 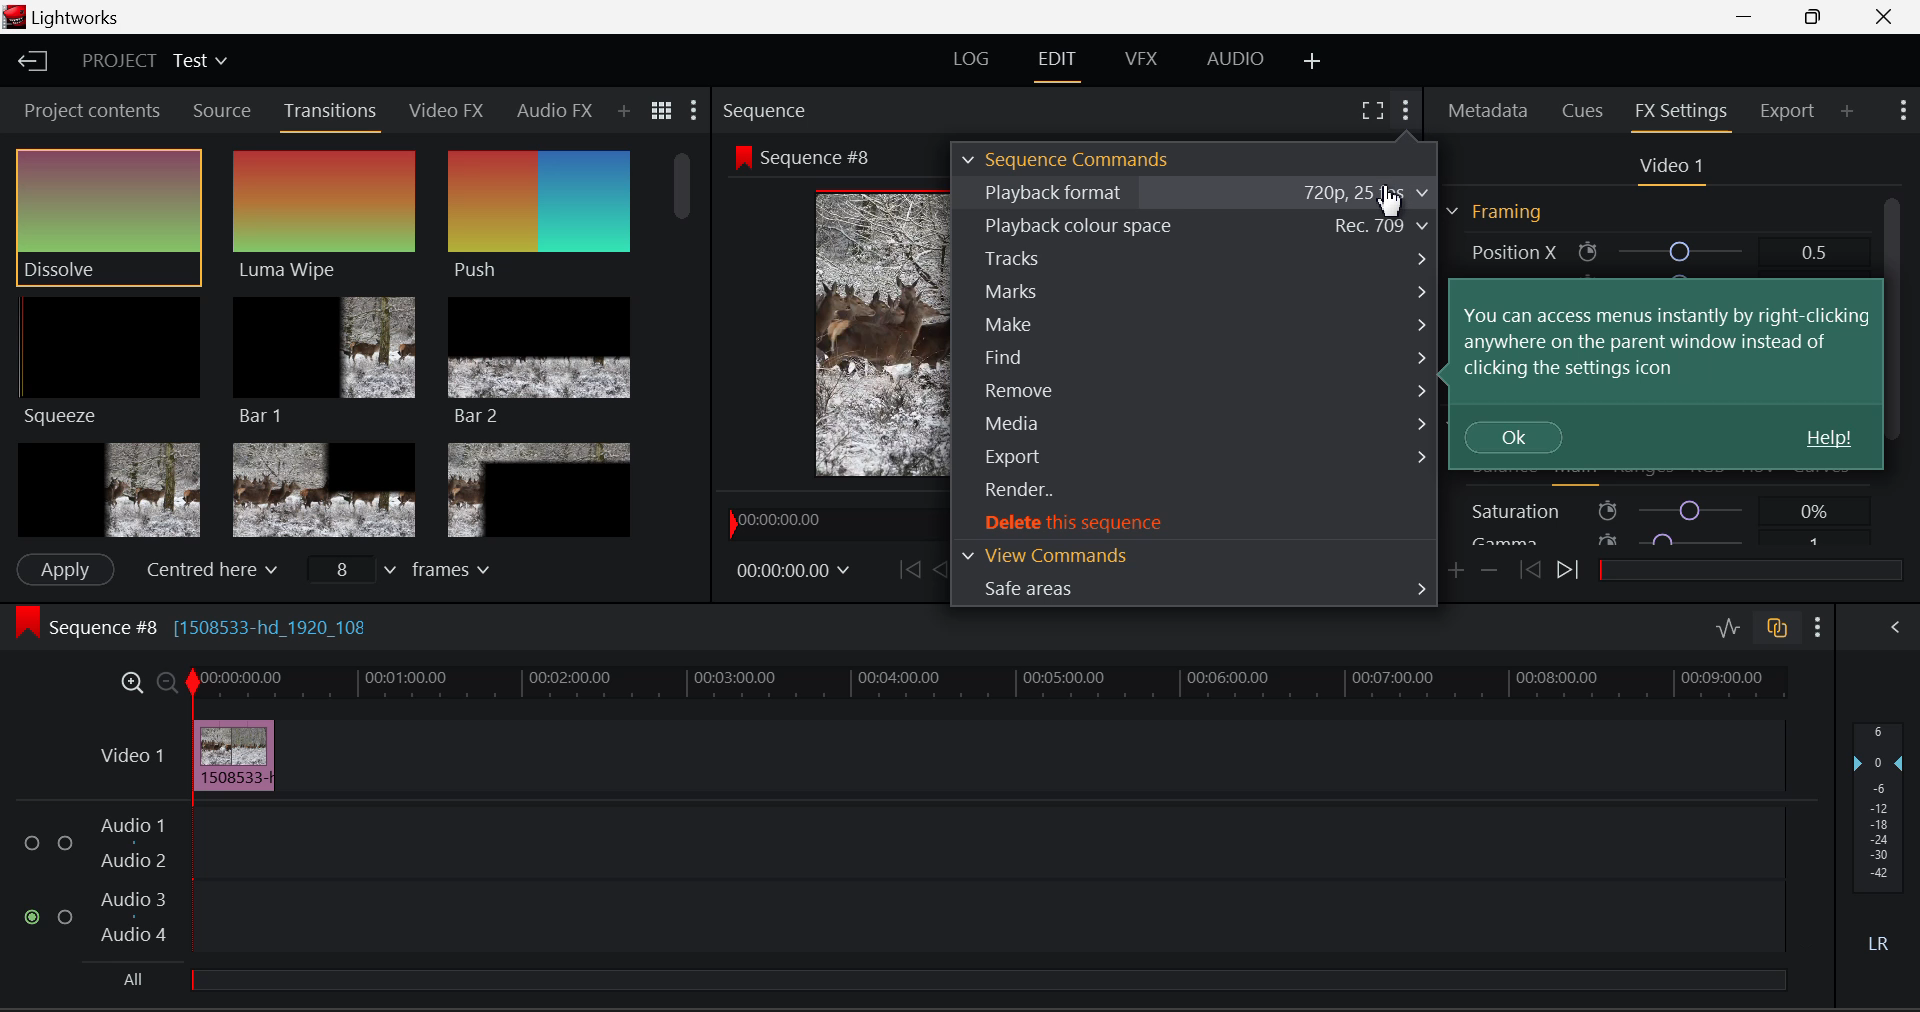 I want to click on Project Title, so click(x=151, y=60).